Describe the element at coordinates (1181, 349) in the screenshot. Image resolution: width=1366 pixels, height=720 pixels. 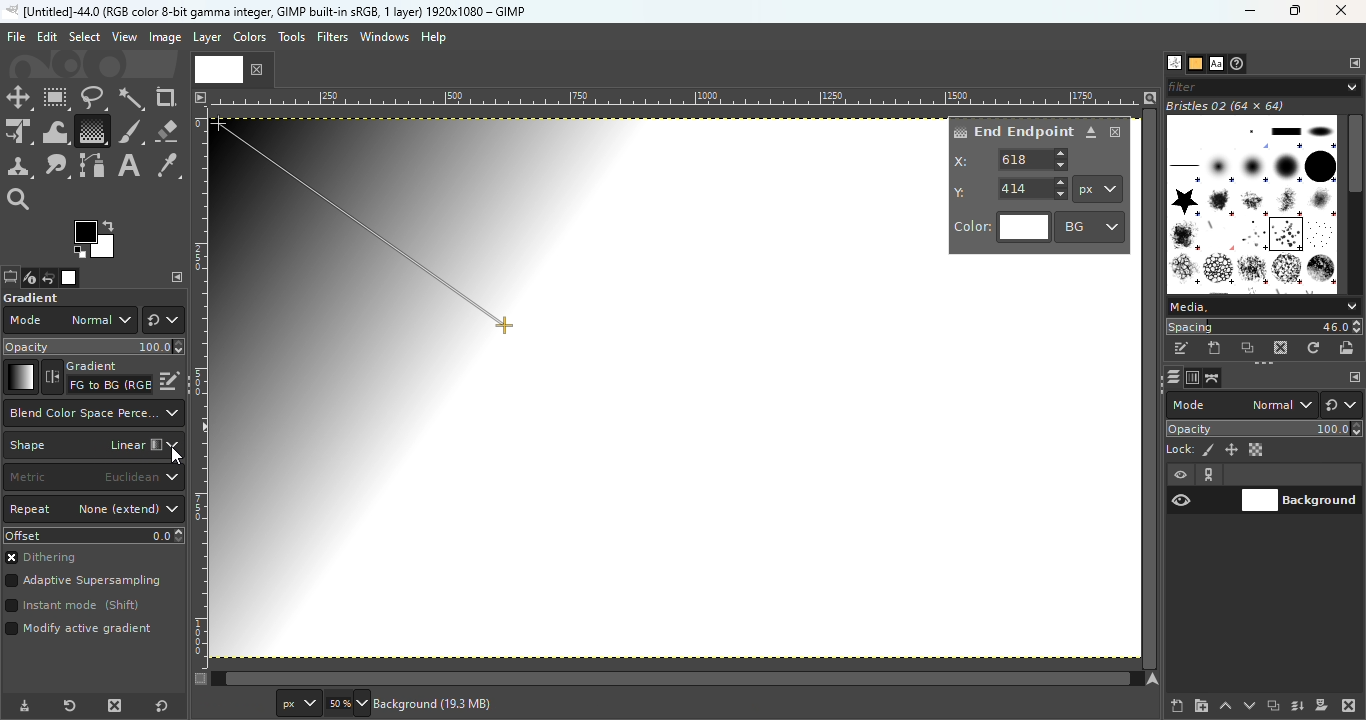
I see `Edit this brush` at that location.